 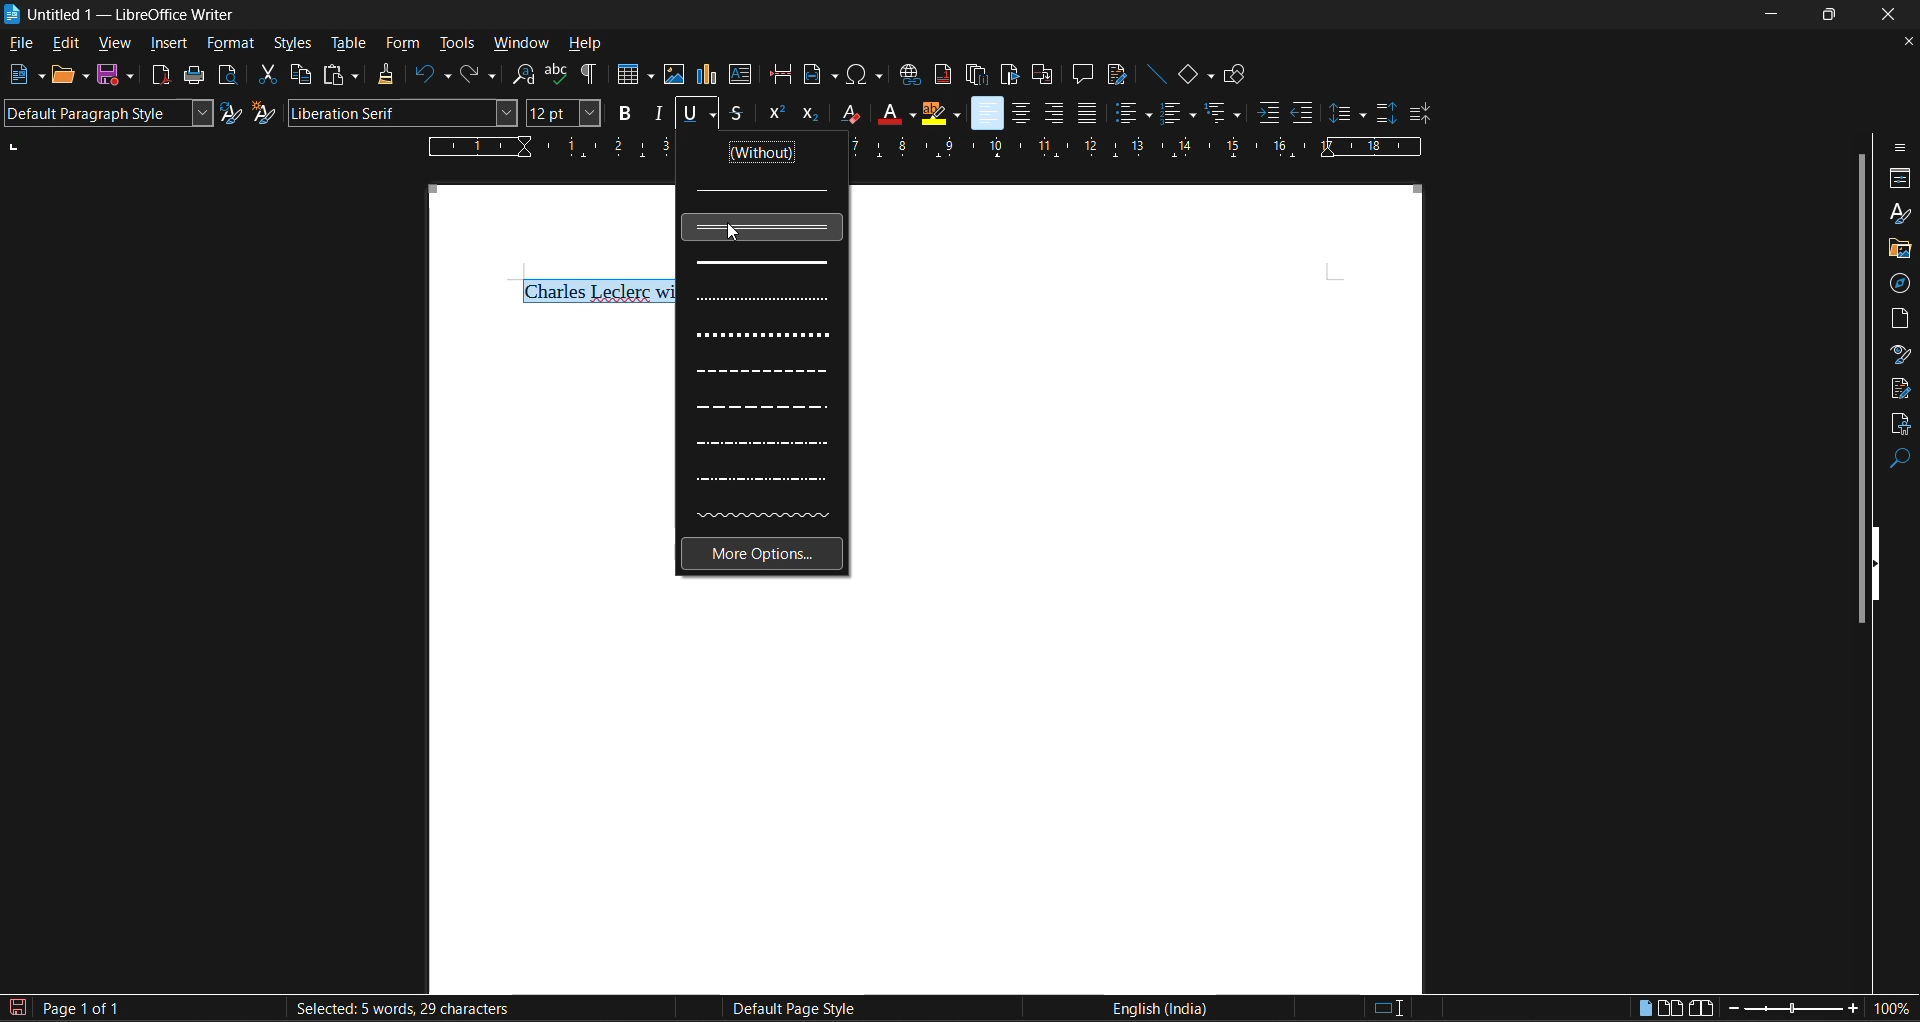 What do you see at coordinates (455, 45) in the screenshot?
I see `tools` at bounding box center [455, 45].